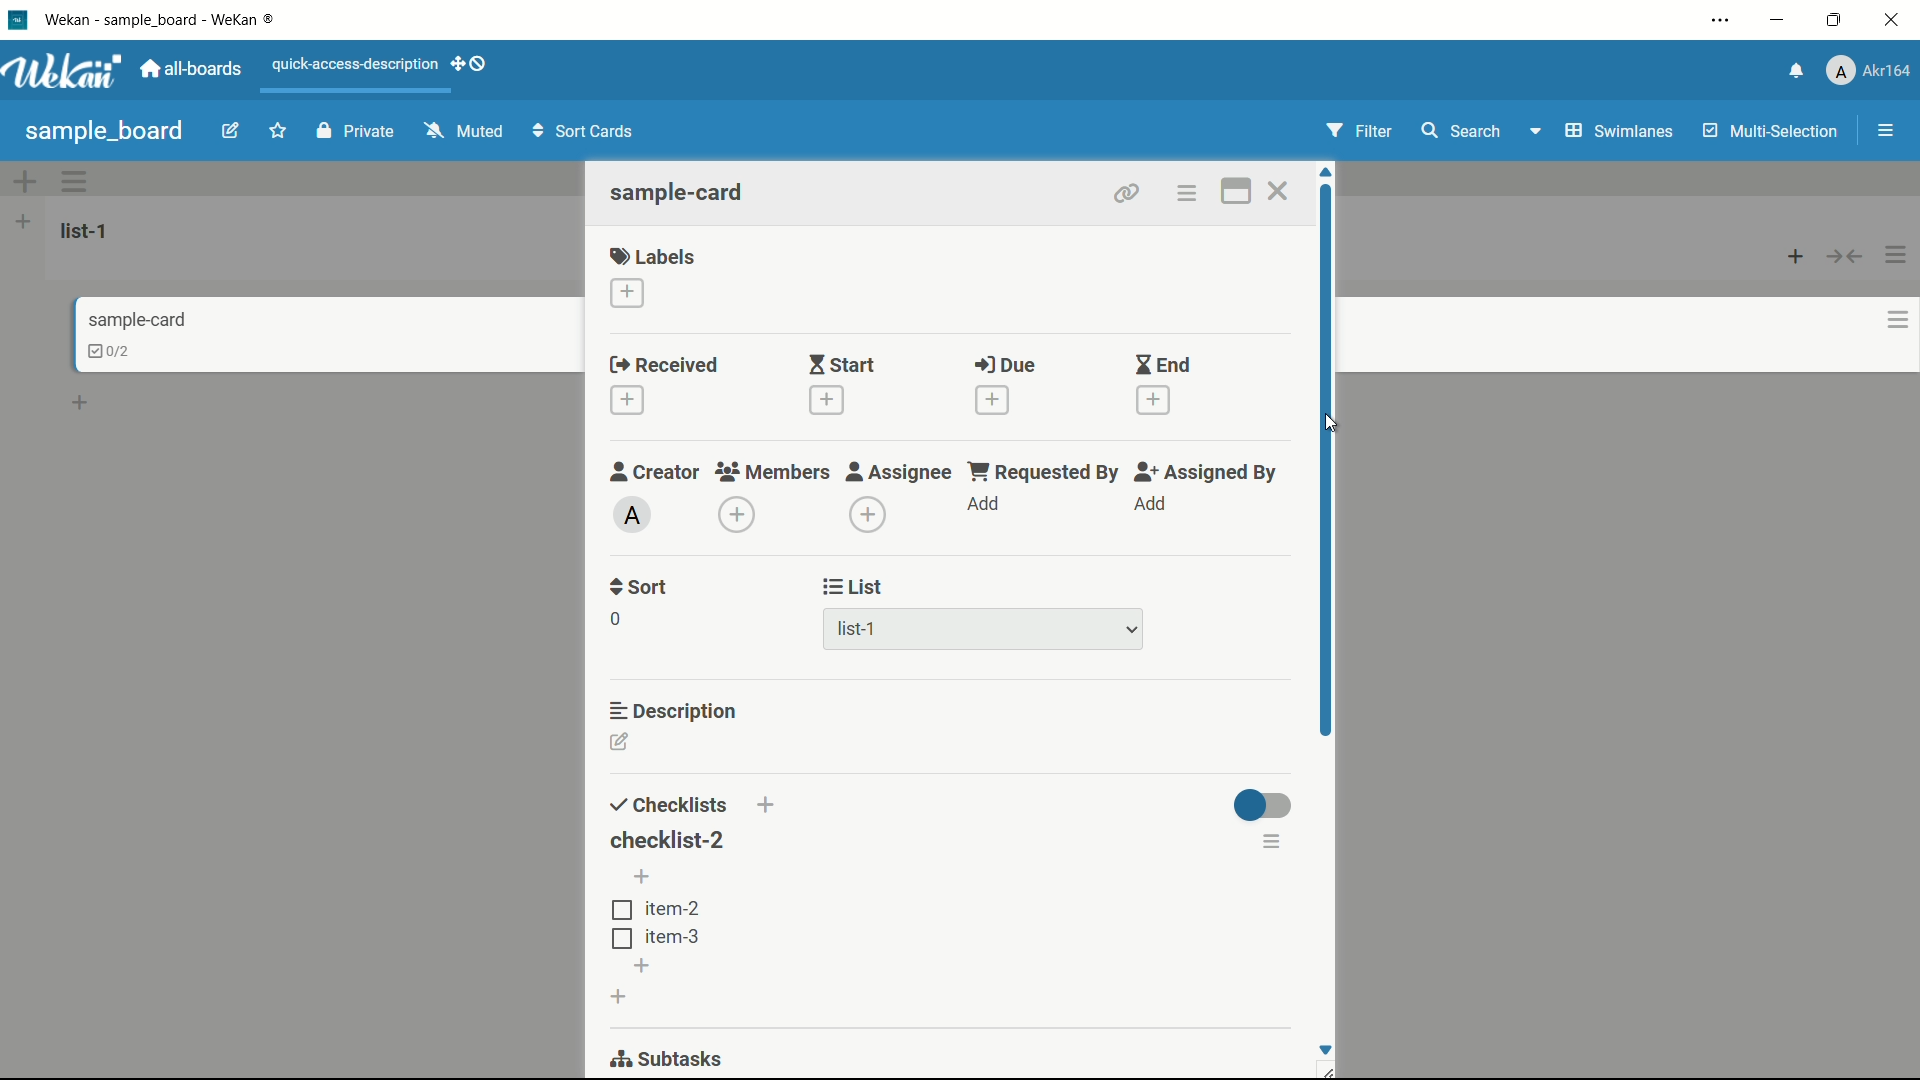 Image resolution: width=1920 pixels, height=1080 pixels. I want to click on sample board, so click(104, 131).